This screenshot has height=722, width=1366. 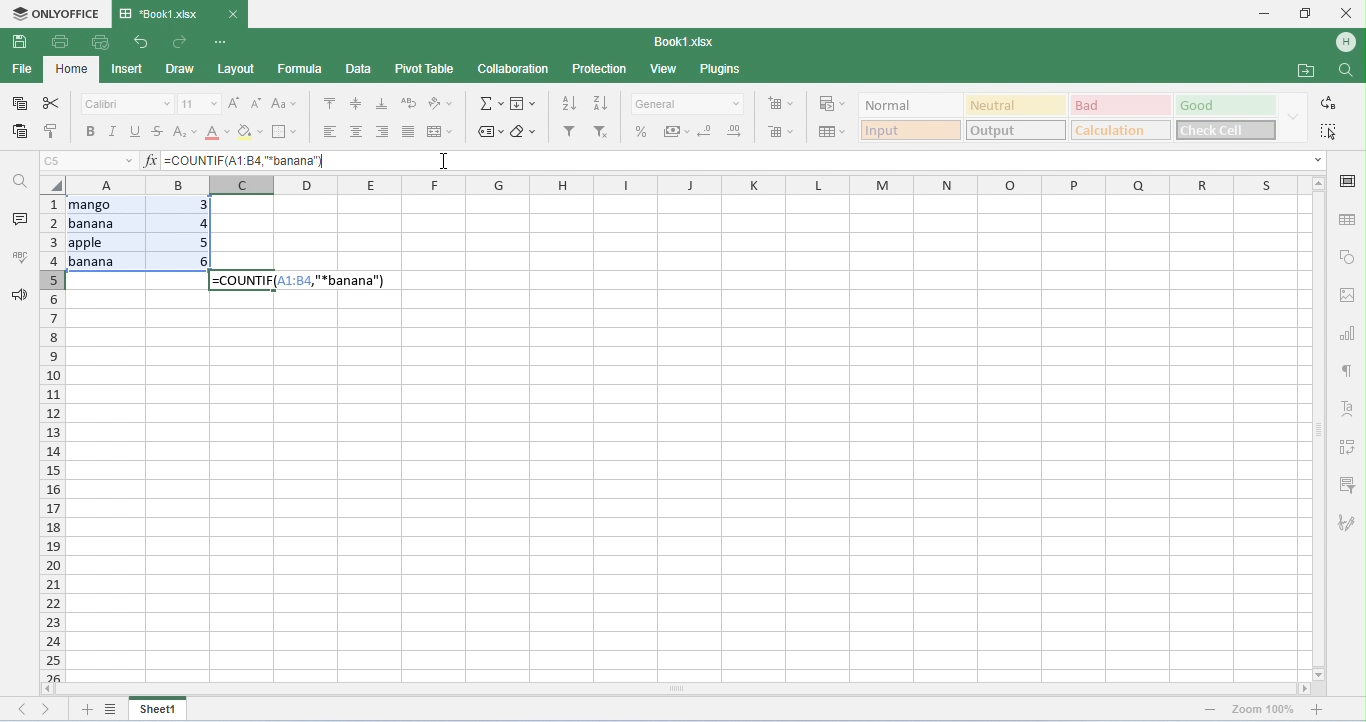 What do you see at coordinates (90, 132) in the screenshot?
I see `bold` at bounding box center [90, 132].